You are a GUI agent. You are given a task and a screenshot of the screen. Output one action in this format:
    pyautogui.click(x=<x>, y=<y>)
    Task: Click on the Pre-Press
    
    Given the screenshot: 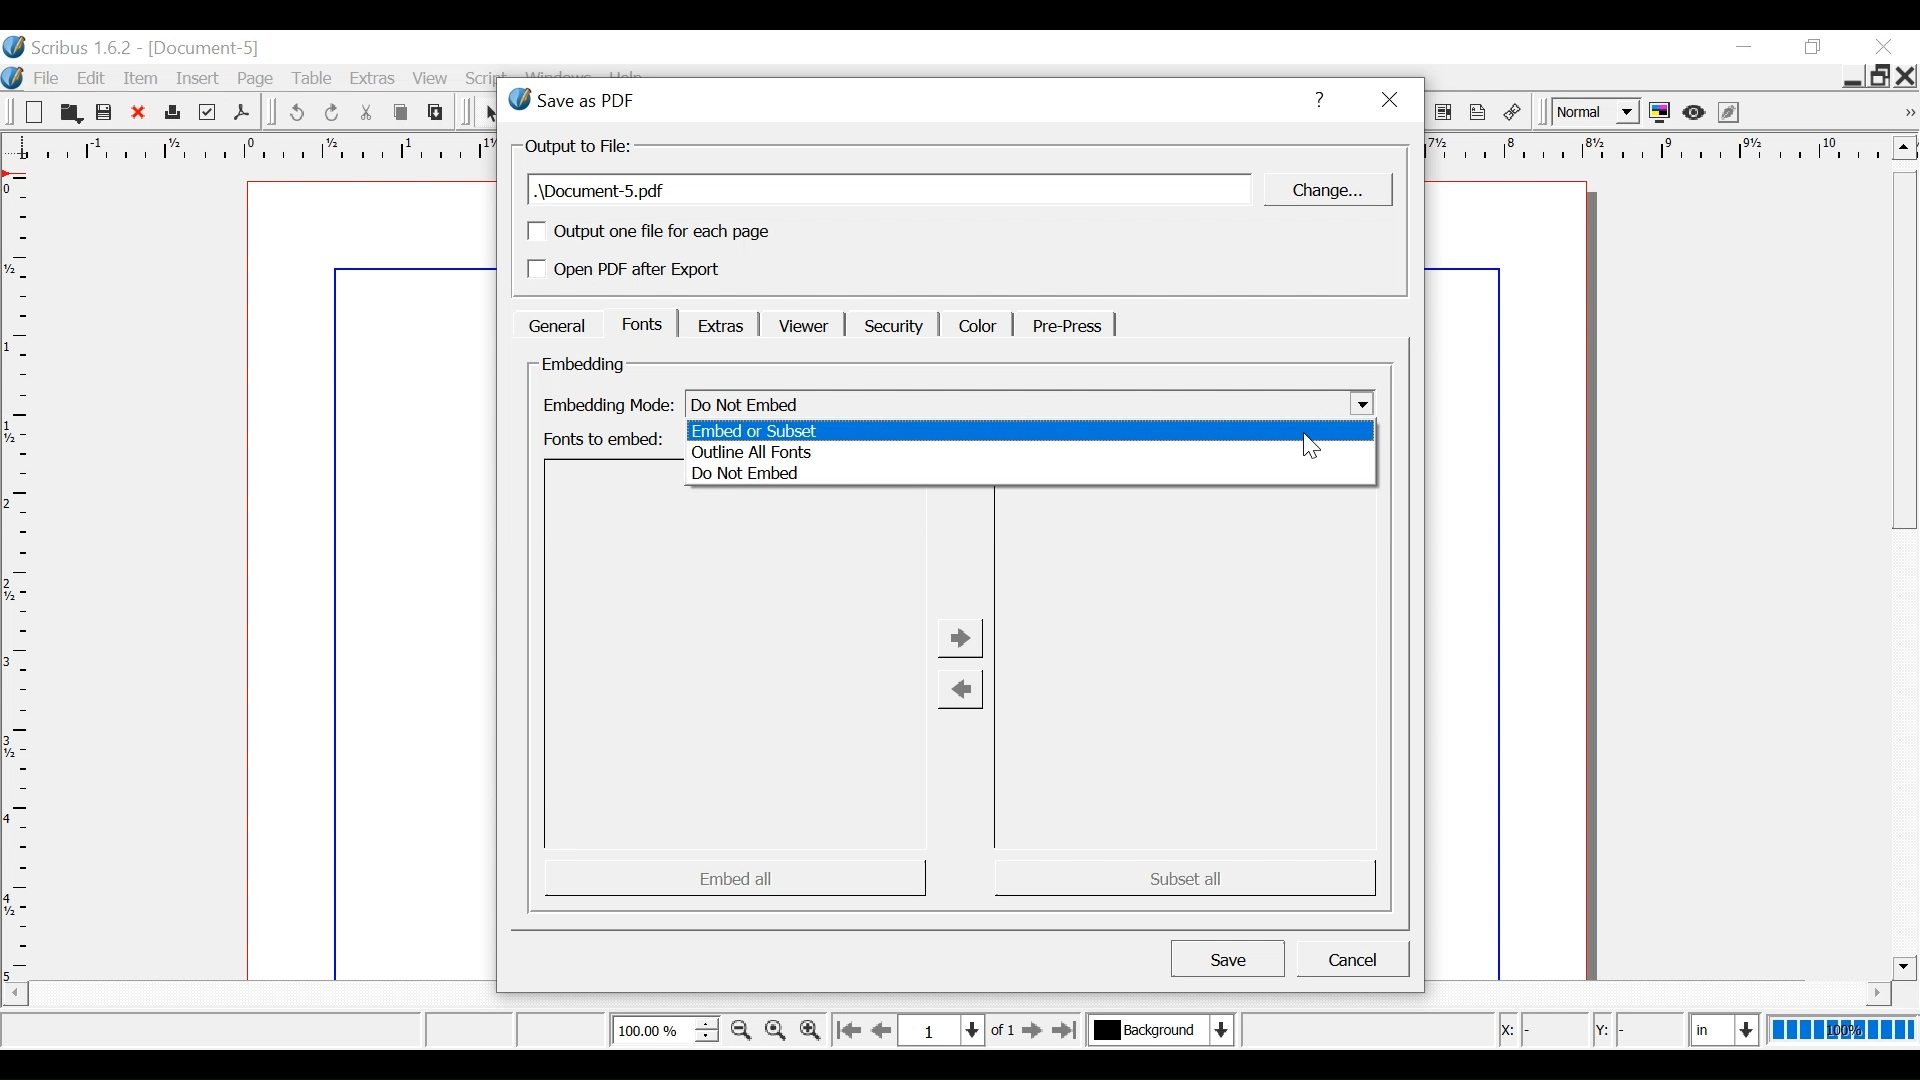 What is the action you would take?
    pyautogui.click(x=1063, y=326)
    